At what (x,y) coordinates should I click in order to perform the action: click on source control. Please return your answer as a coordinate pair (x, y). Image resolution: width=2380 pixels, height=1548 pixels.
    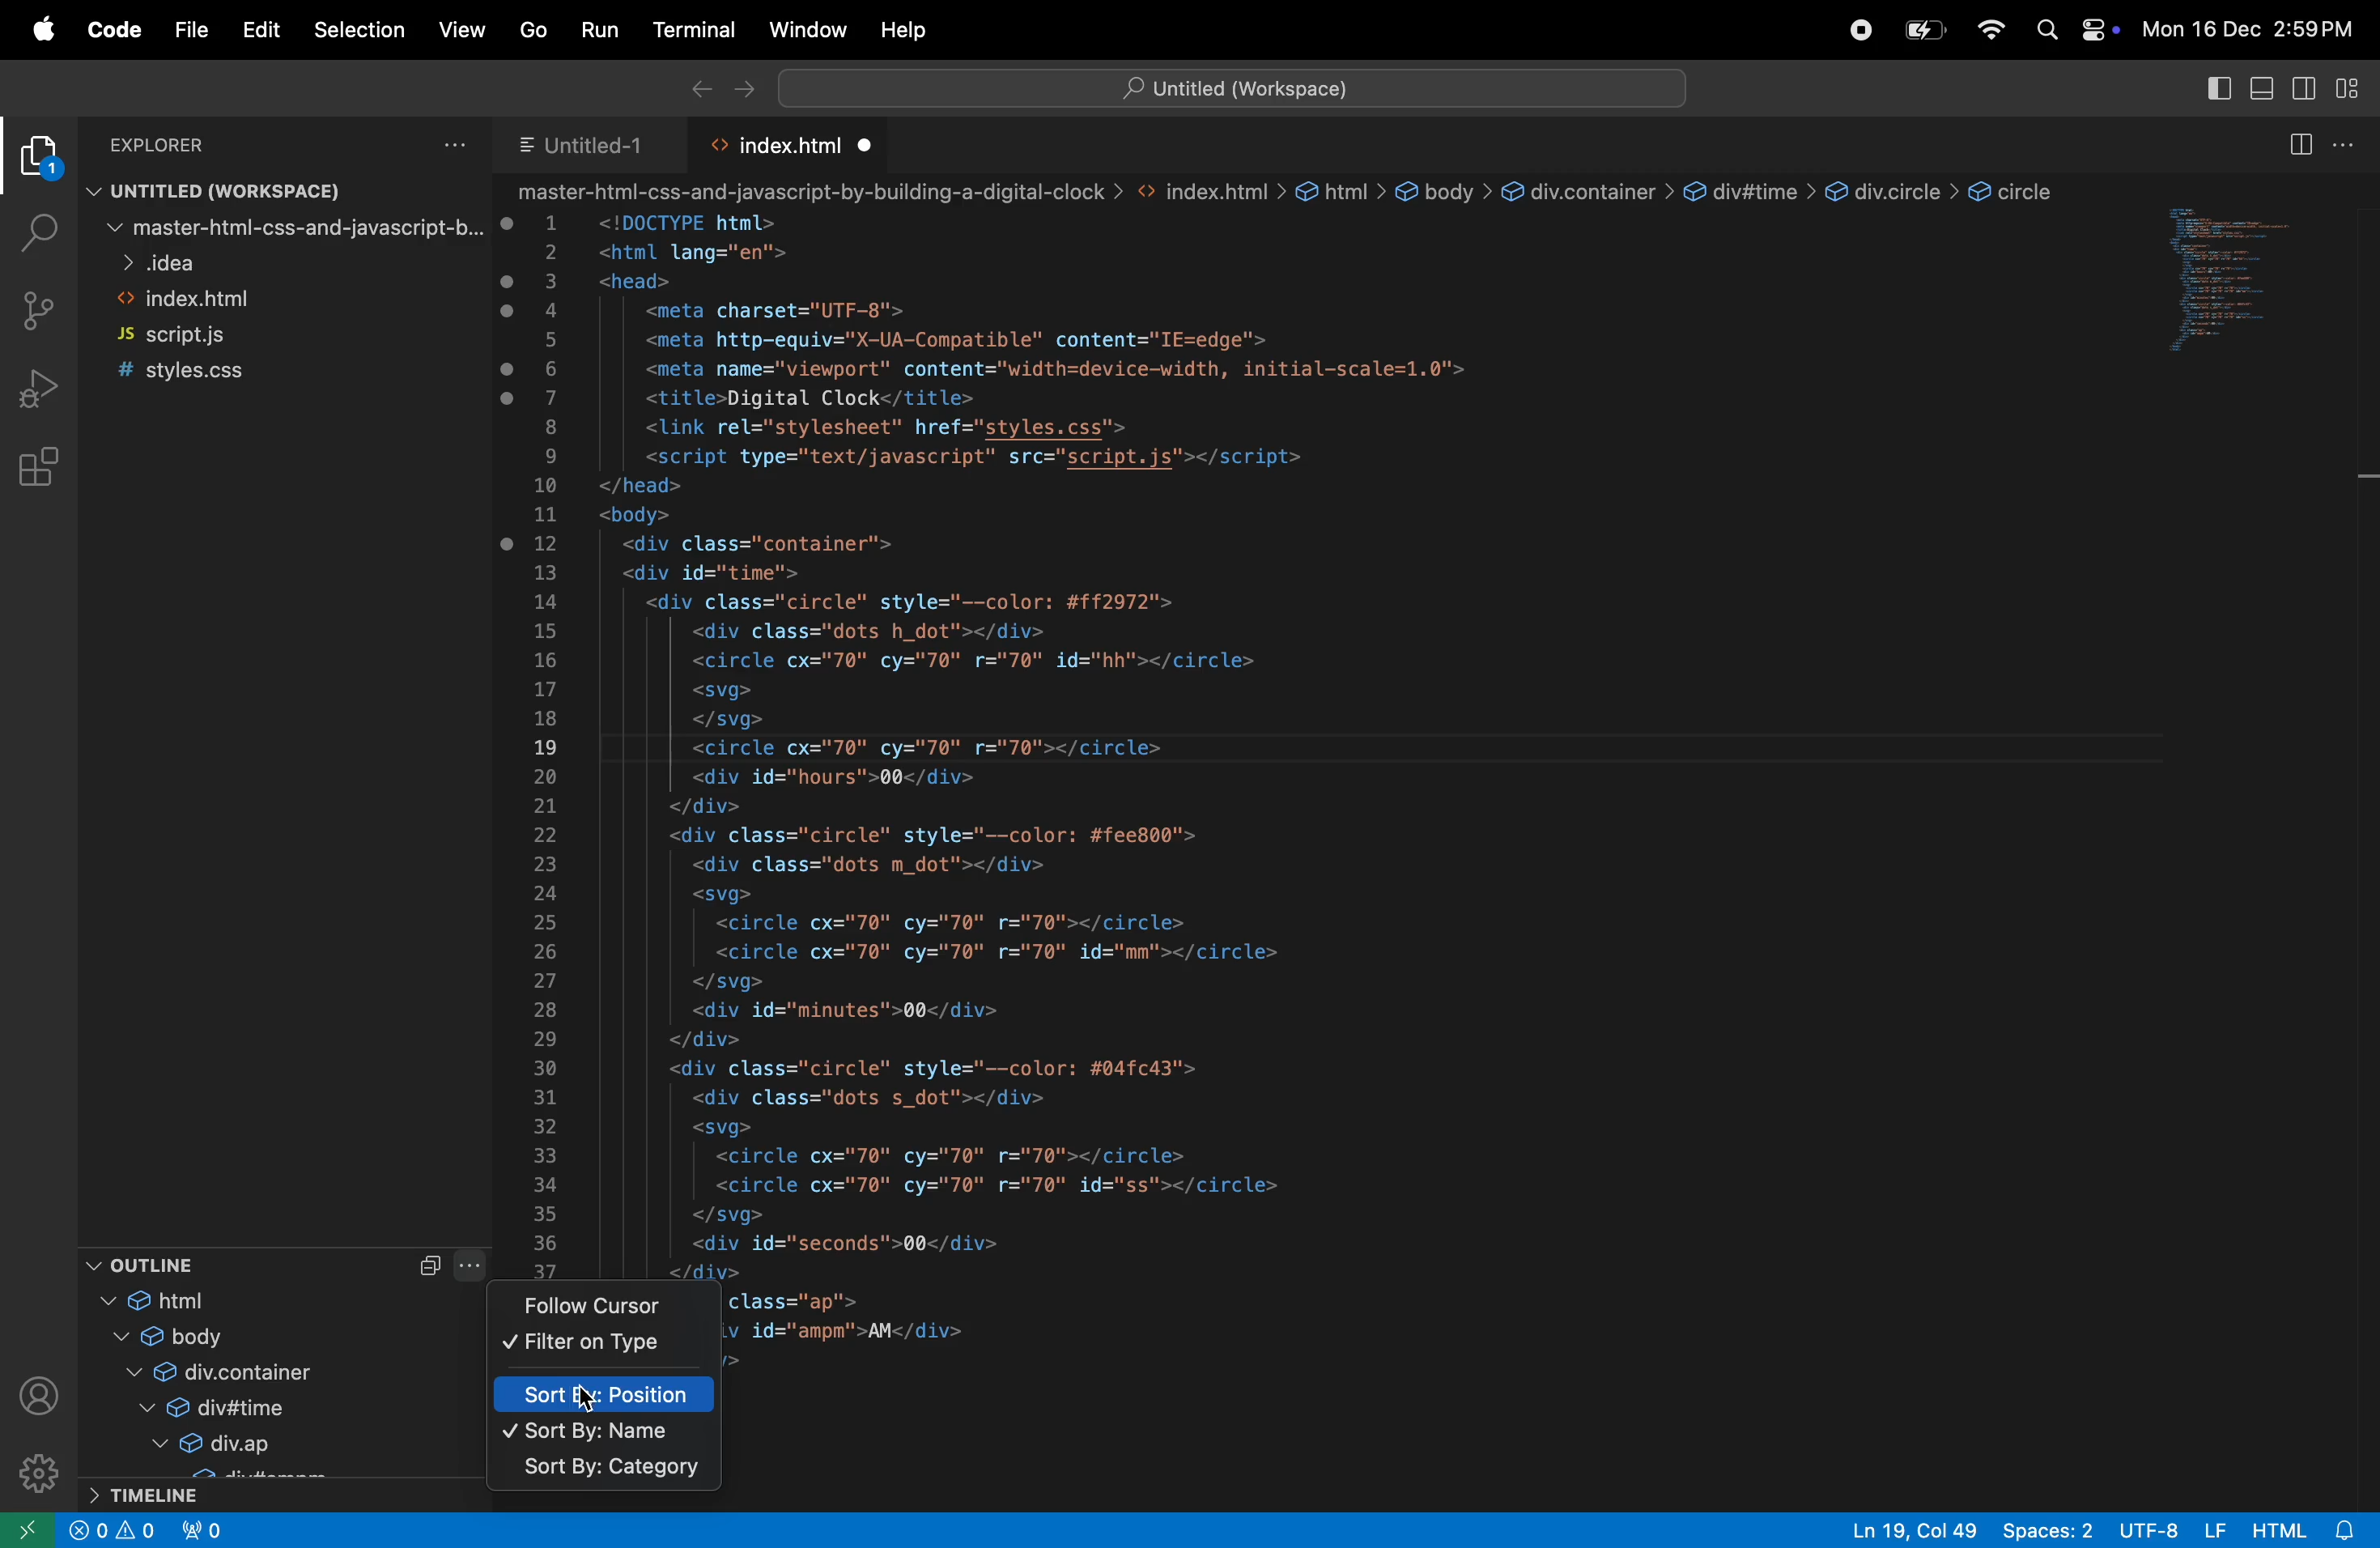
    Looking at the image, I should click on (39, 308).